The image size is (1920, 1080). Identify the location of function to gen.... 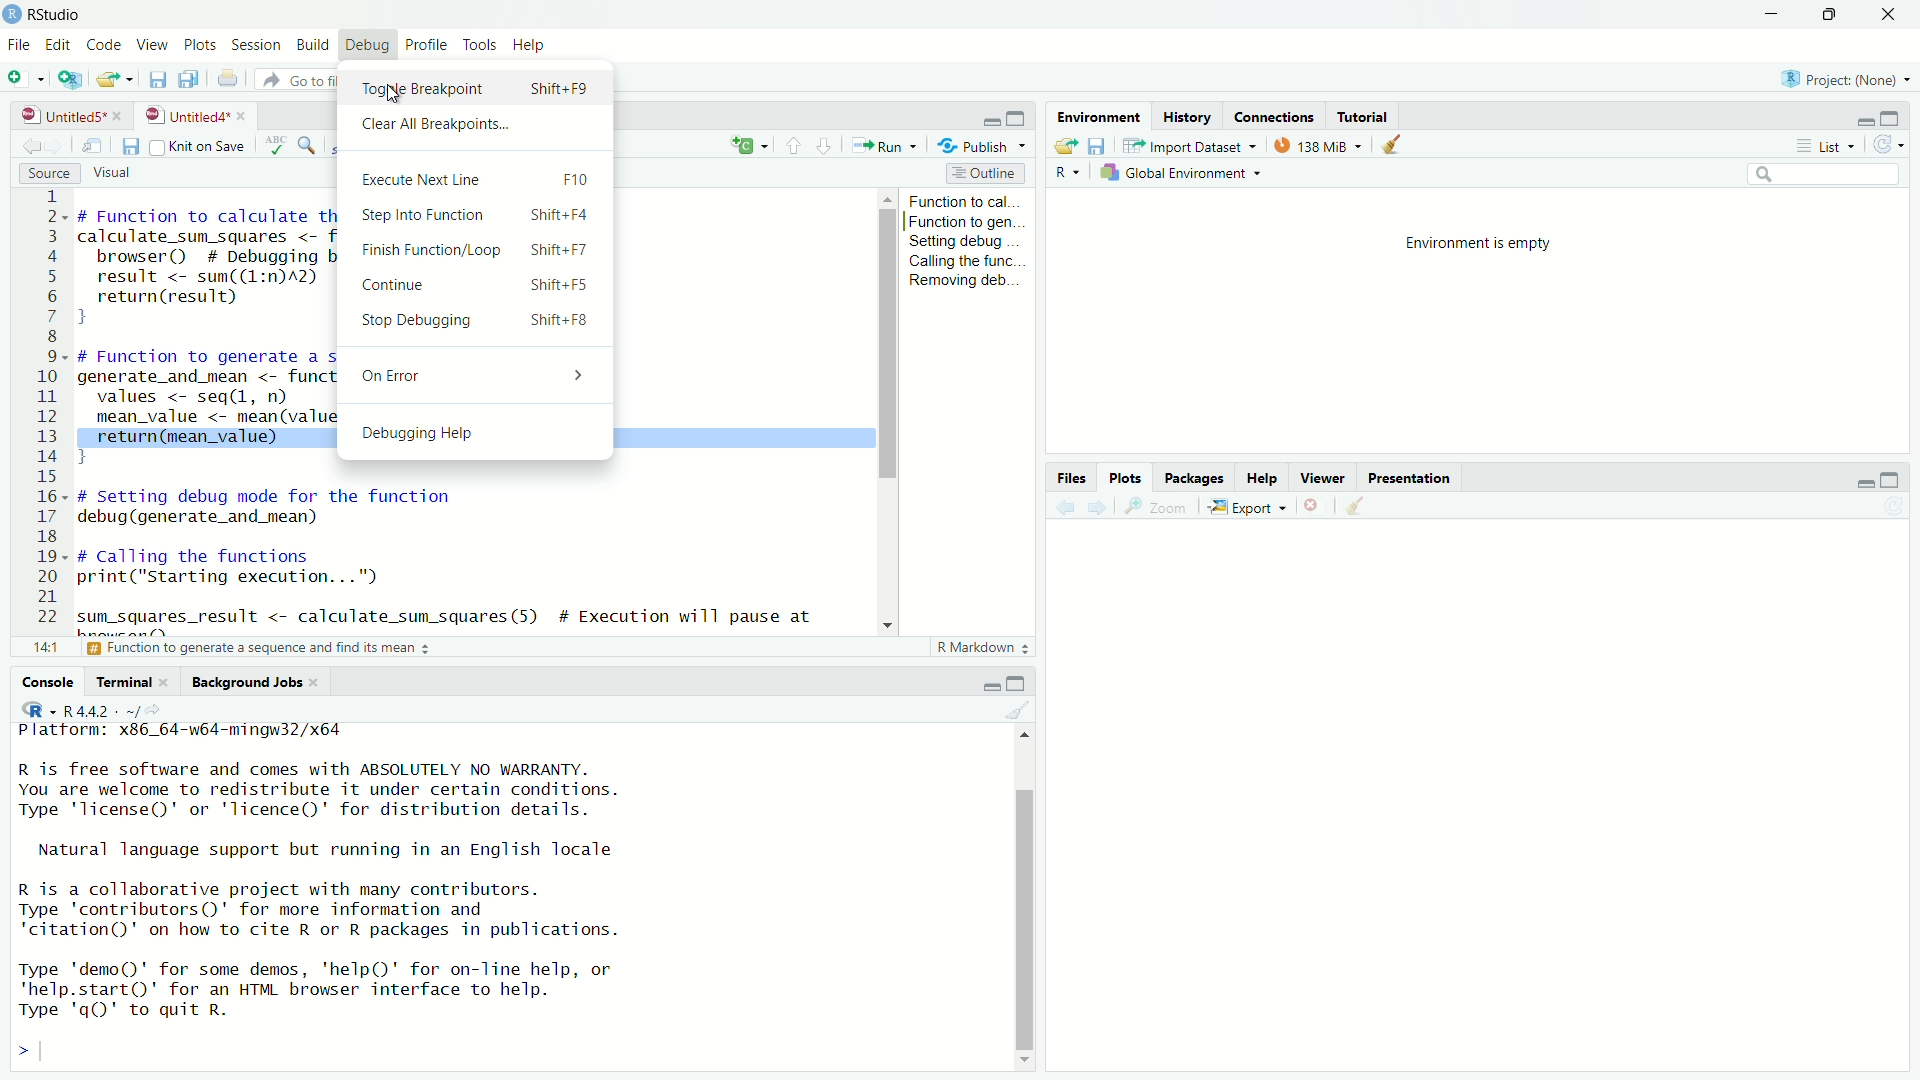
(963, 221).